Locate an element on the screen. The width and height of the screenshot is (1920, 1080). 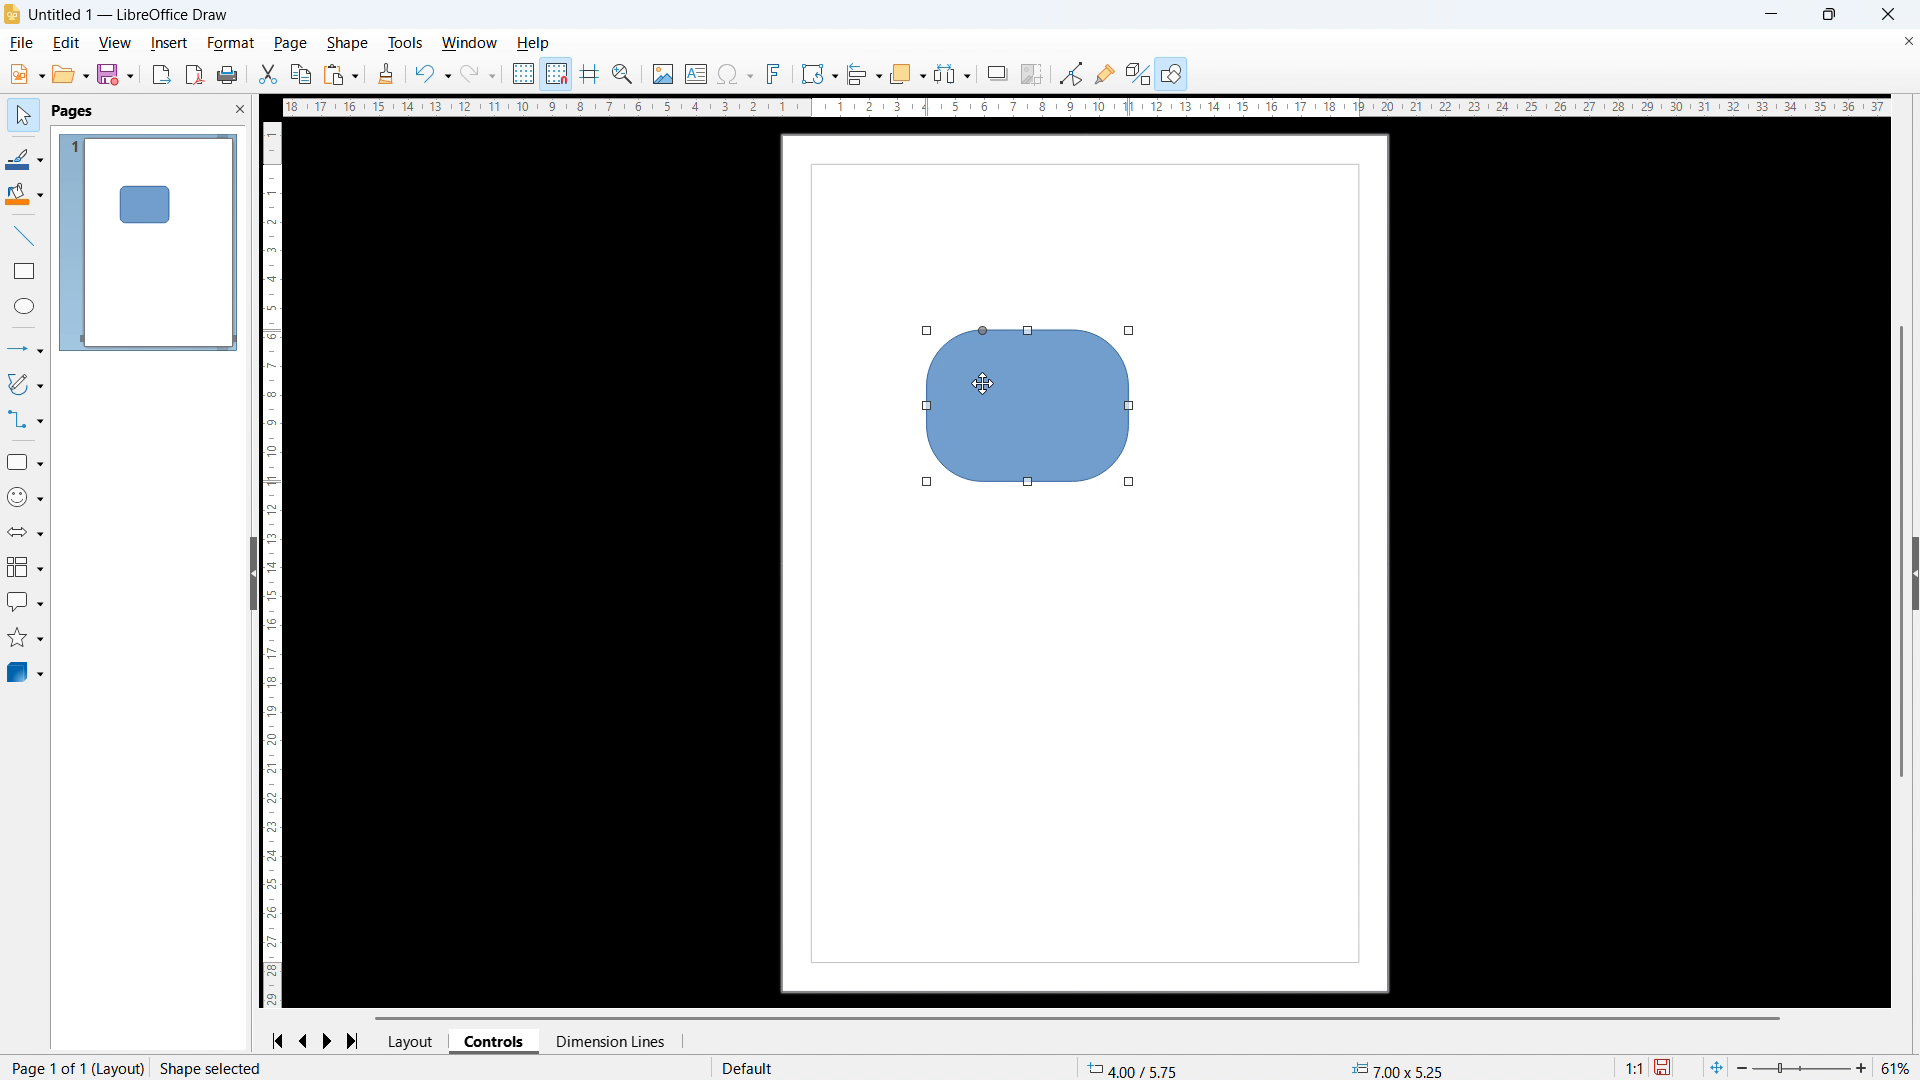
Lines and arrows  is located at coordinates (26, 348).